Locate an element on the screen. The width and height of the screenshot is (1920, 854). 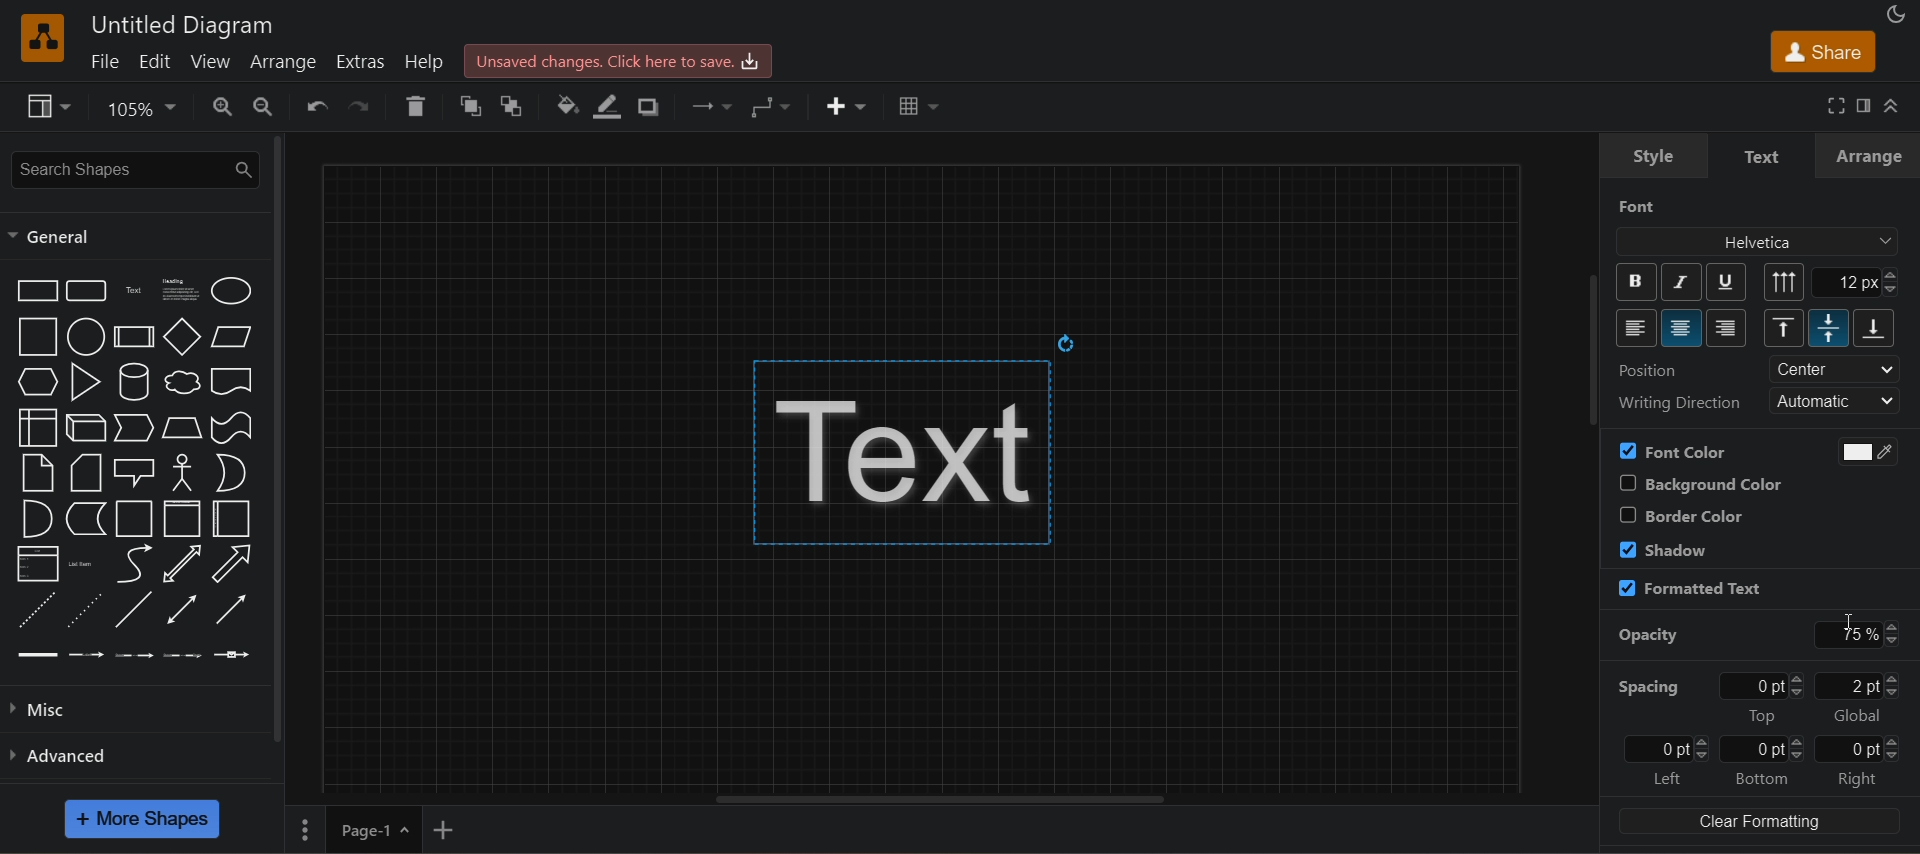
bottom is located at coordinates (1761, 778).